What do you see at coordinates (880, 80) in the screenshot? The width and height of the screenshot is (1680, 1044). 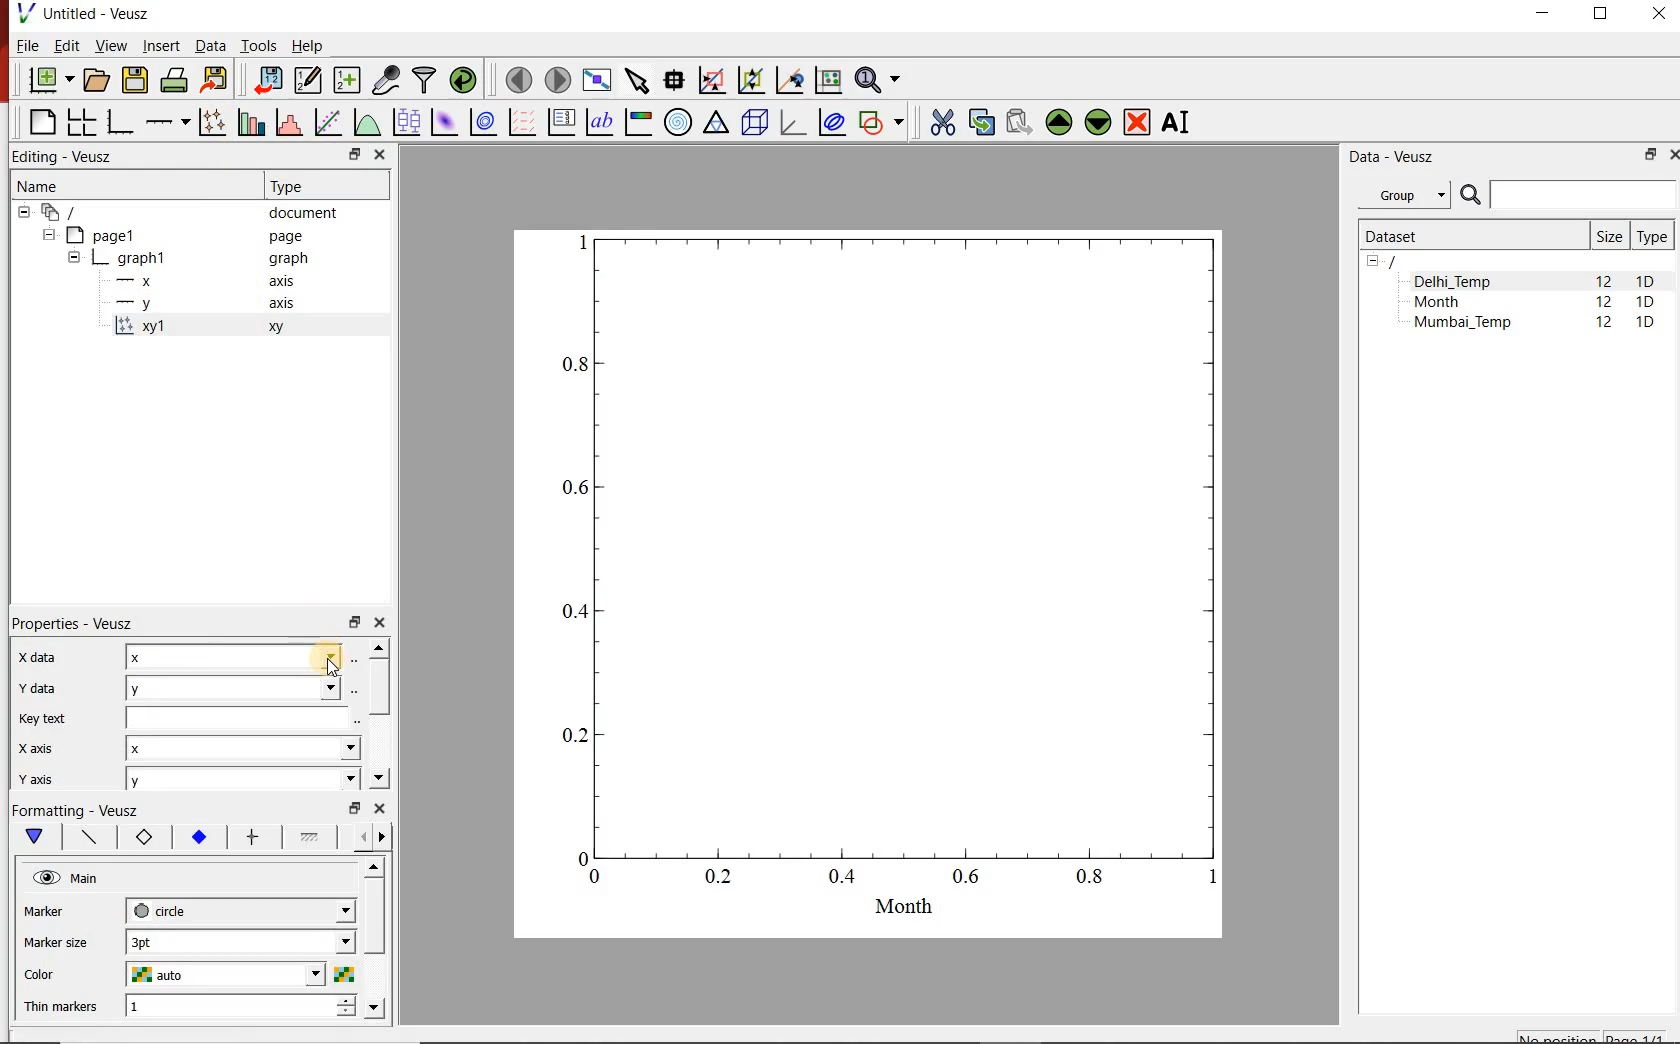 I see `zoom functions menu` at bounding box center [880, 80].